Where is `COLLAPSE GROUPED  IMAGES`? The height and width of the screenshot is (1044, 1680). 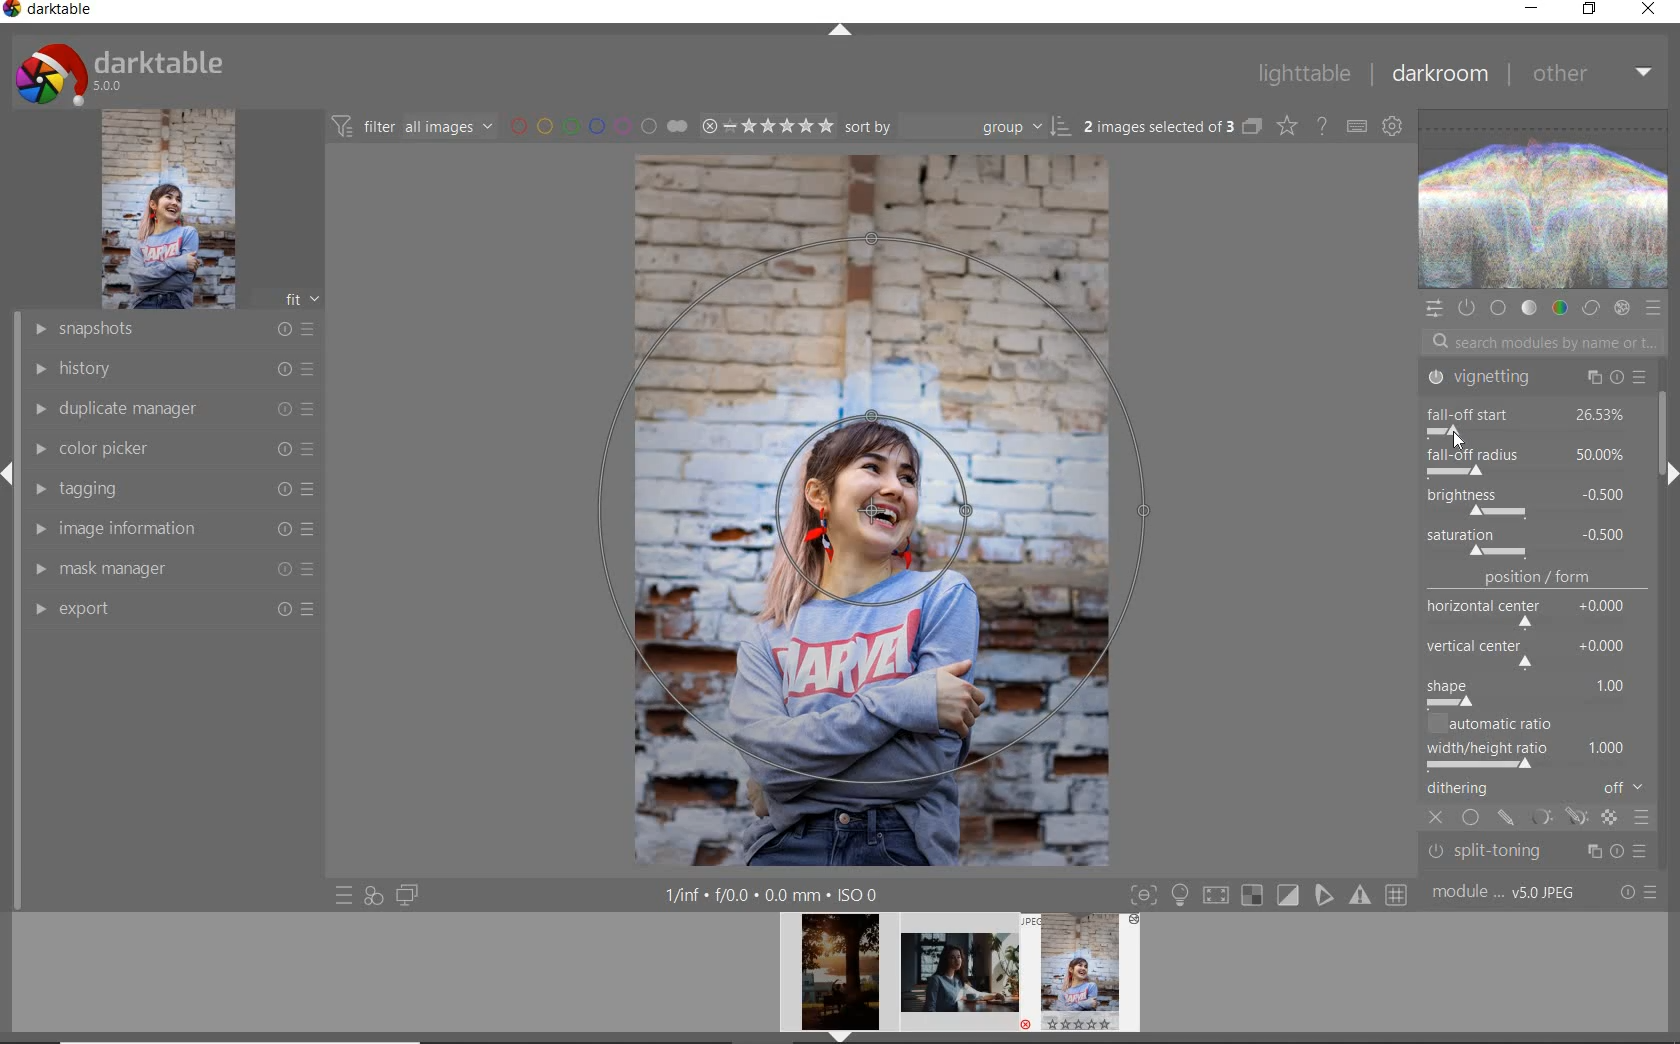
COLLAPSE GROUPED  IMAGES is located at coordinates (1252, 125).